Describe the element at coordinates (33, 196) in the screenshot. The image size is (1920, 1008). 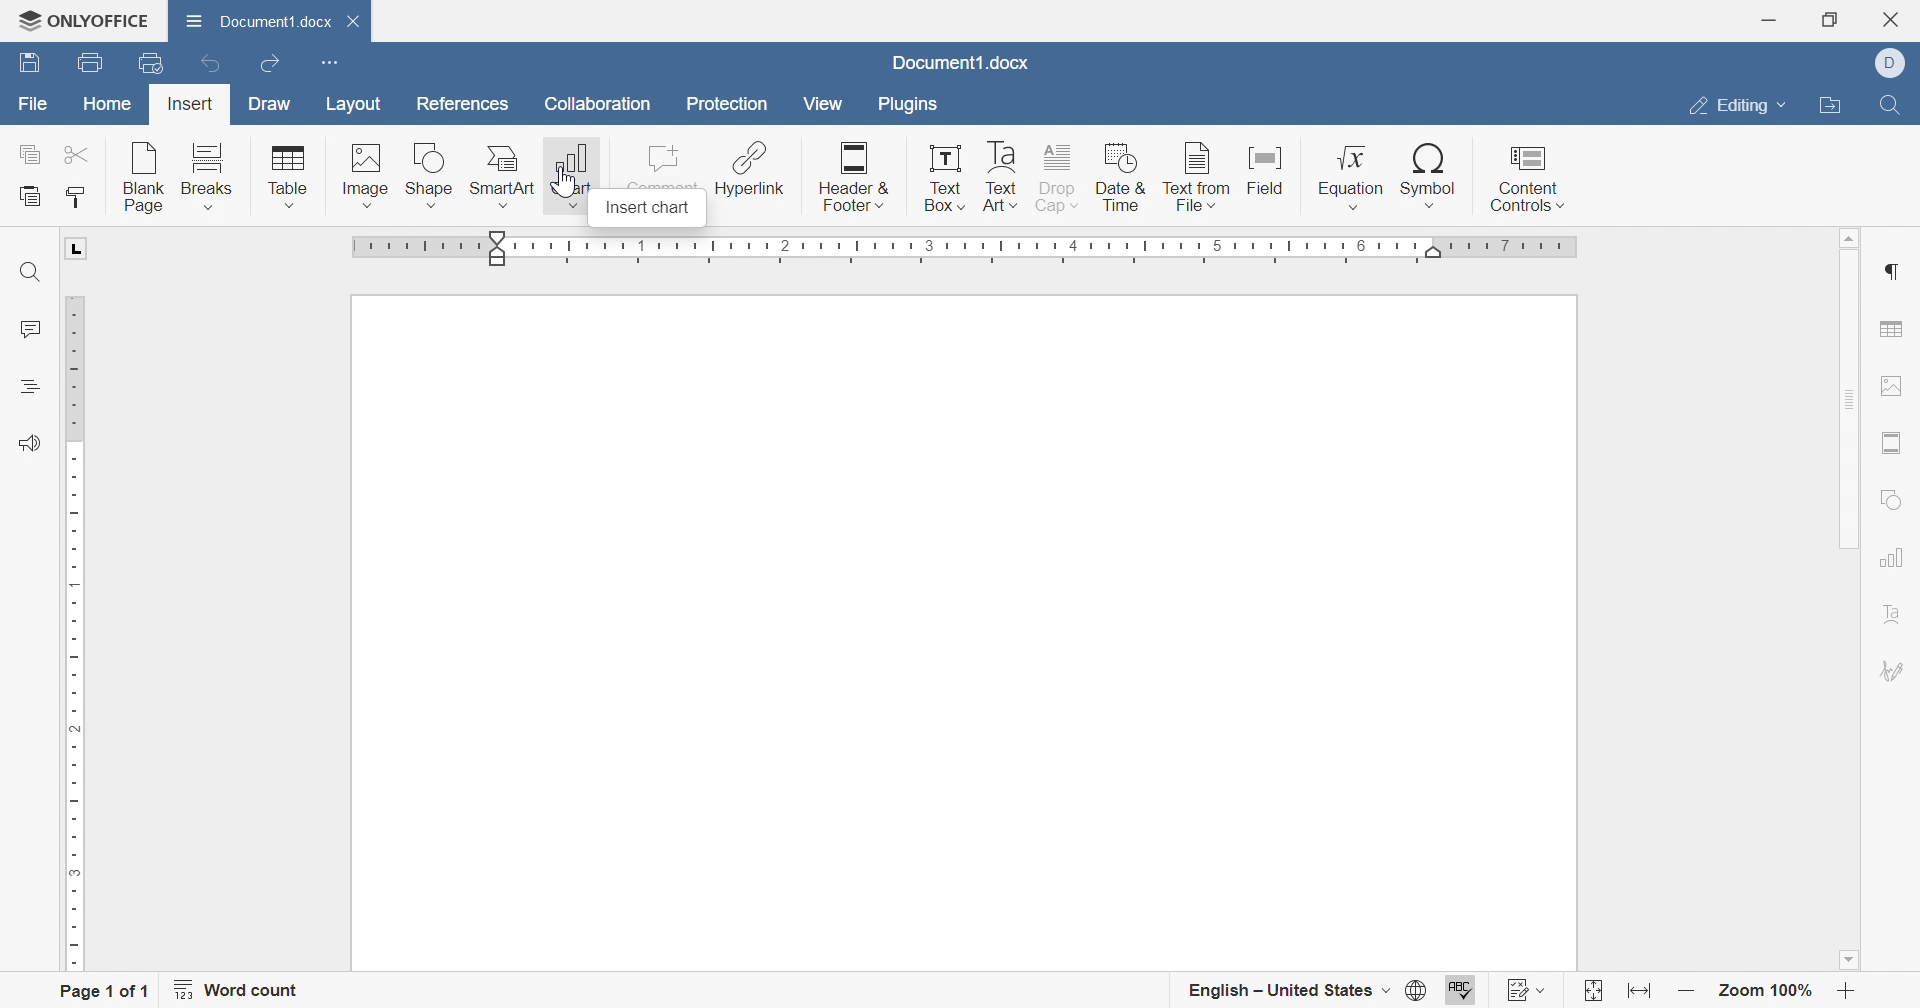
I see `Paste` at that location.